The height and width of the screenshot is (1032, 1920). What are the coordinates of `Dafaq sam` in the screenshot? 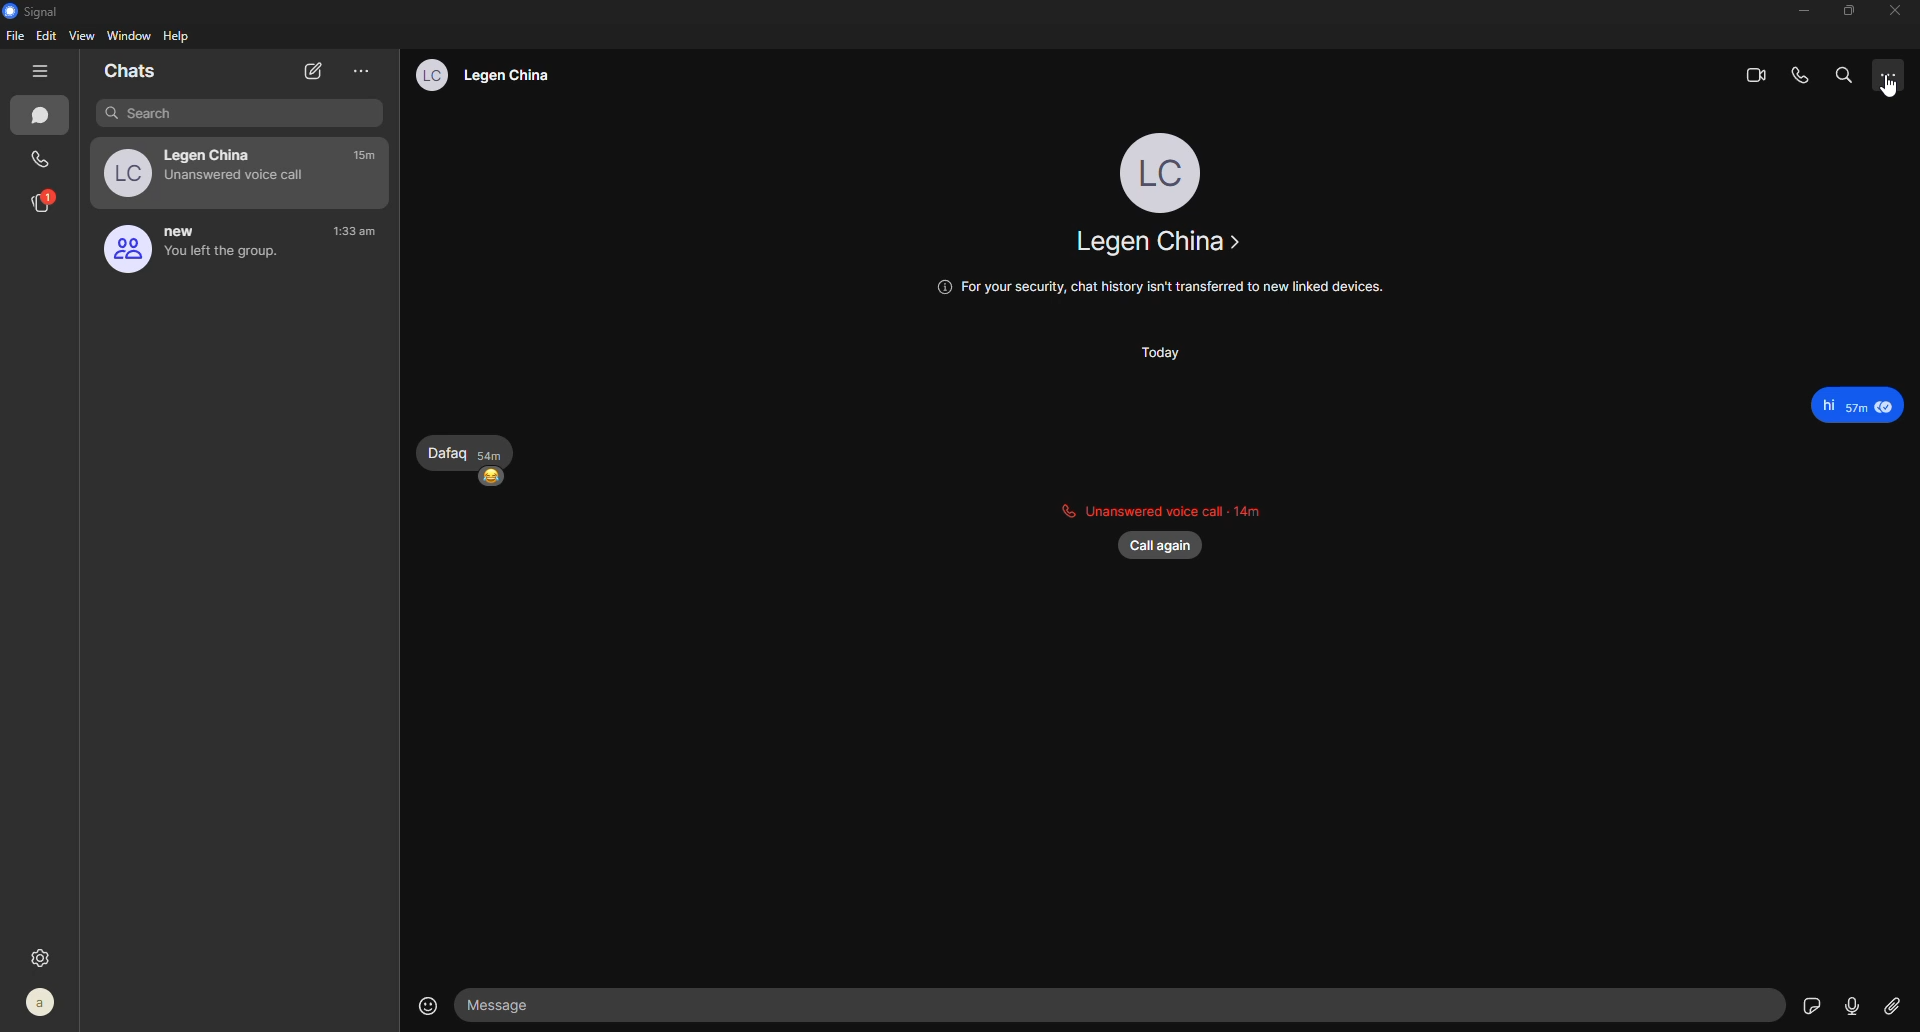 It's located at (457, 450).